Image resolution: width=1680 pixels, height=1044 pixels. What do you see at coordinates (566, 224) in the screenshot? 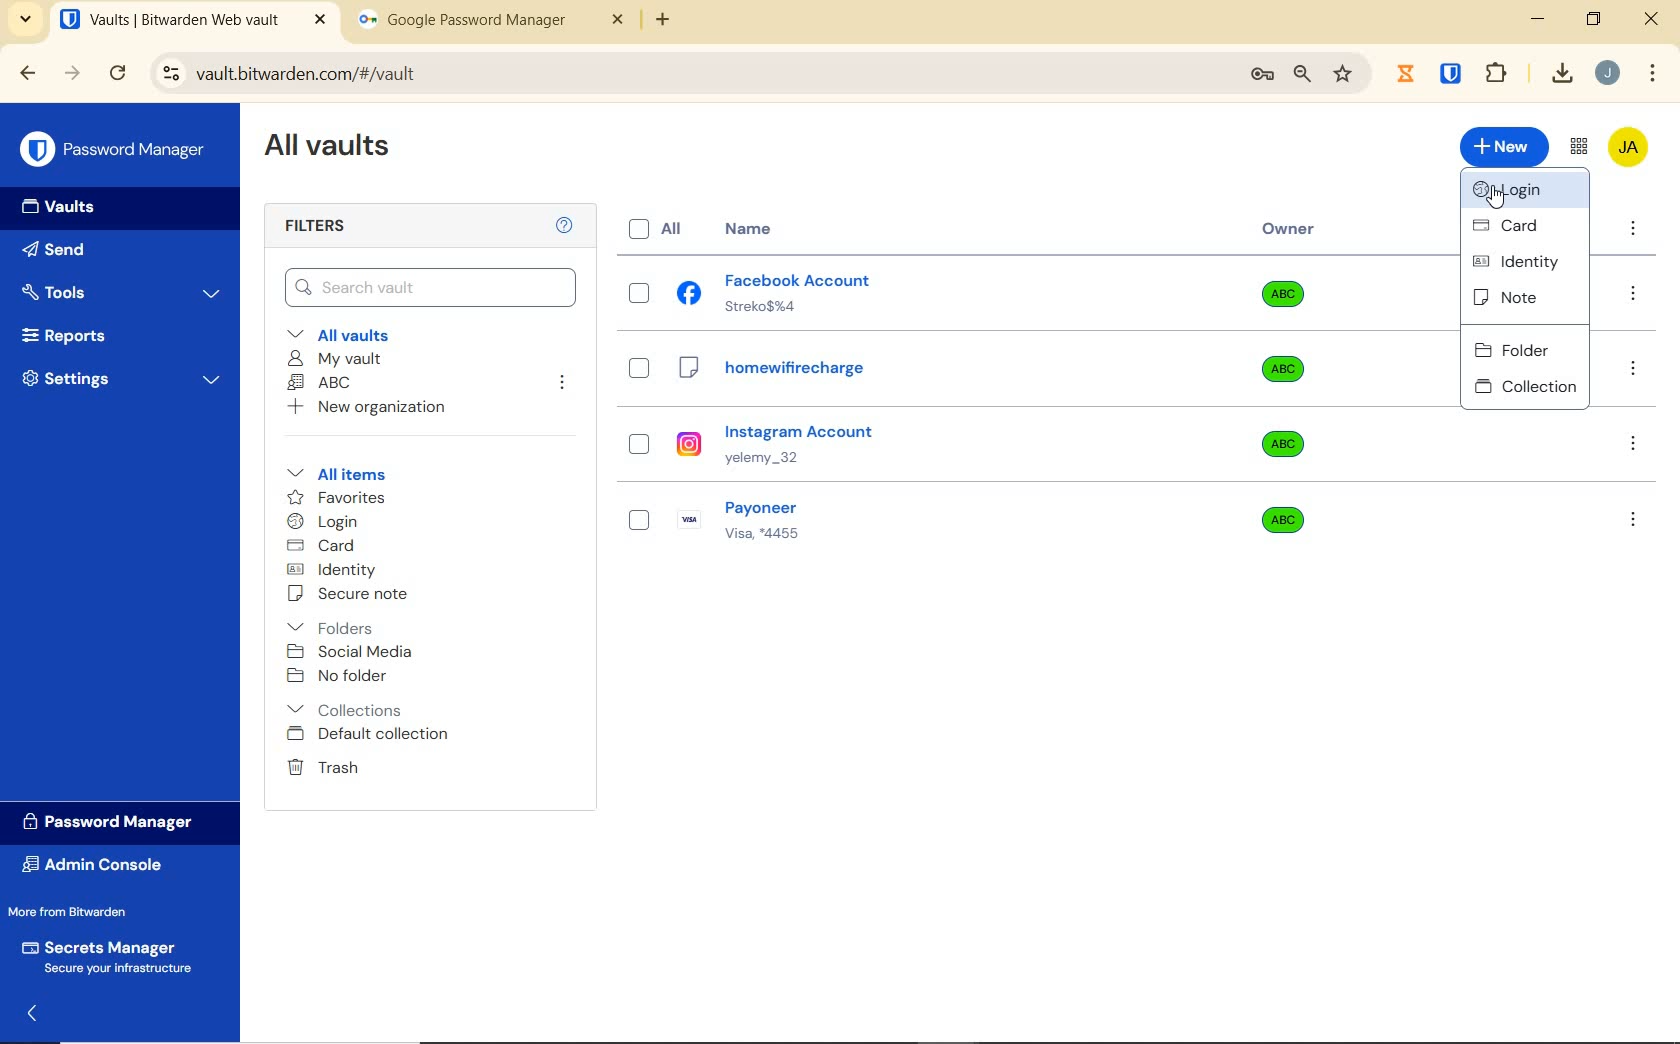
I see `Help` at bounding box center [566, 224].